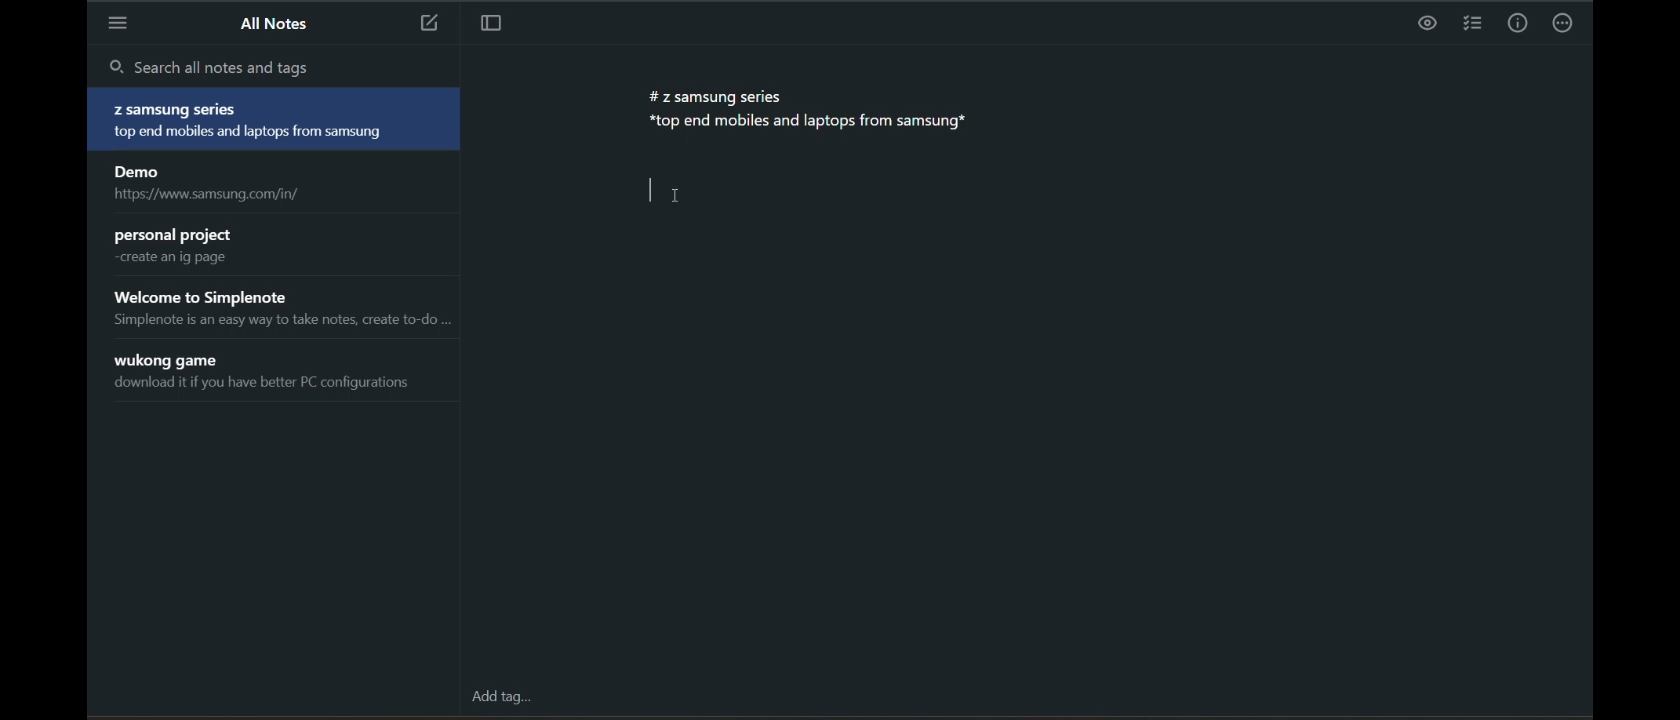  What do you see at coordinates (509, 696) in the screenshot?
I see `add tag` at bounding box center [509, 696].